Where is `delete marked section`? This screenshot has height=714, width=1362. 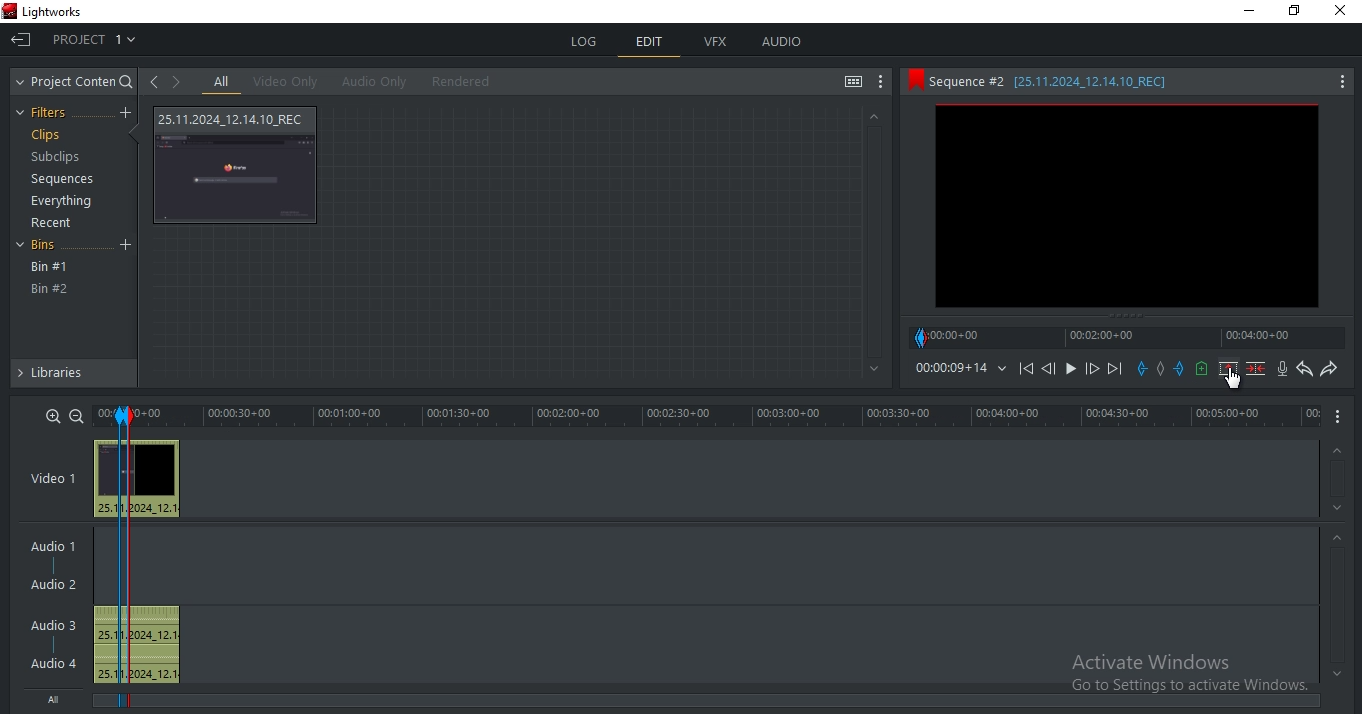
delete marked section is located at coordinates (1256, 369).